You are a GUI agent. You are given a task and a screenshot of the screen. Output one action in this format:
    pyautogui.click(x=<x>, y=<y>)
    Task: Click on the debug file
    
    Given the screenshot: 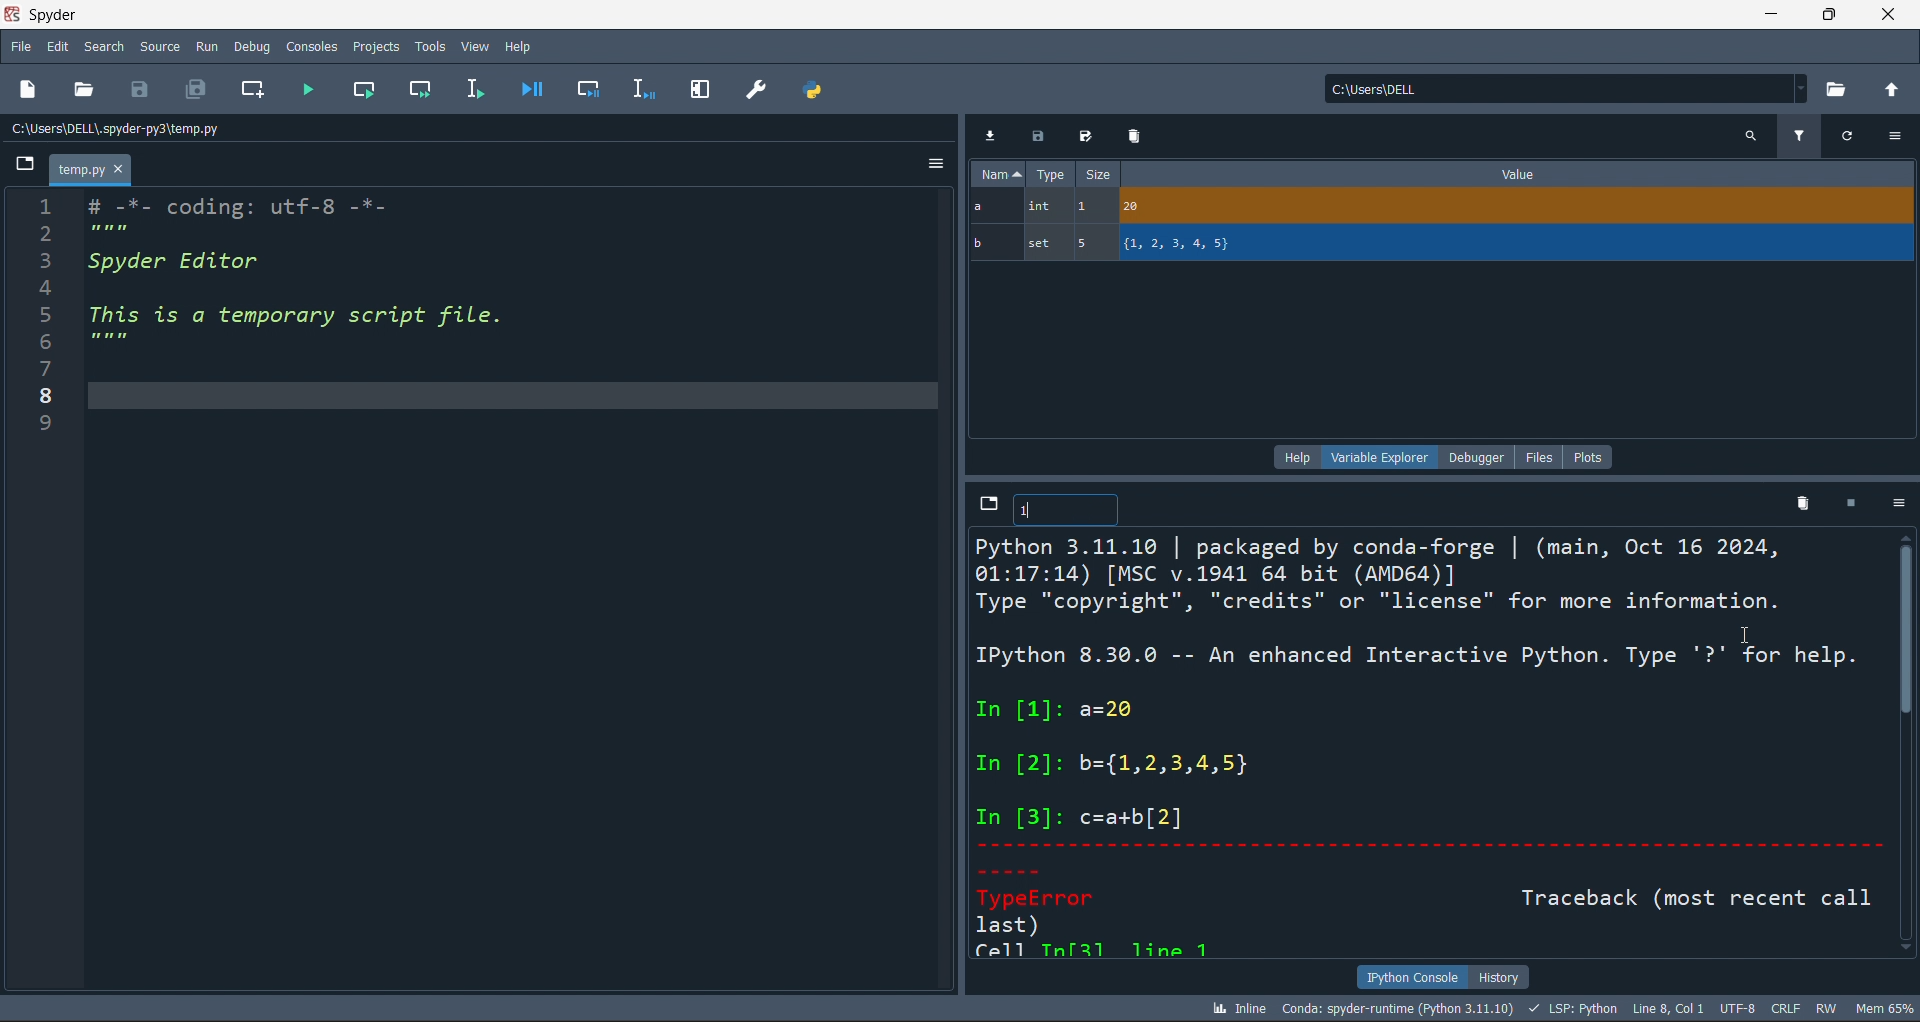 What is the action you would take?
    pyautogui.click(x=531, y=88)
    